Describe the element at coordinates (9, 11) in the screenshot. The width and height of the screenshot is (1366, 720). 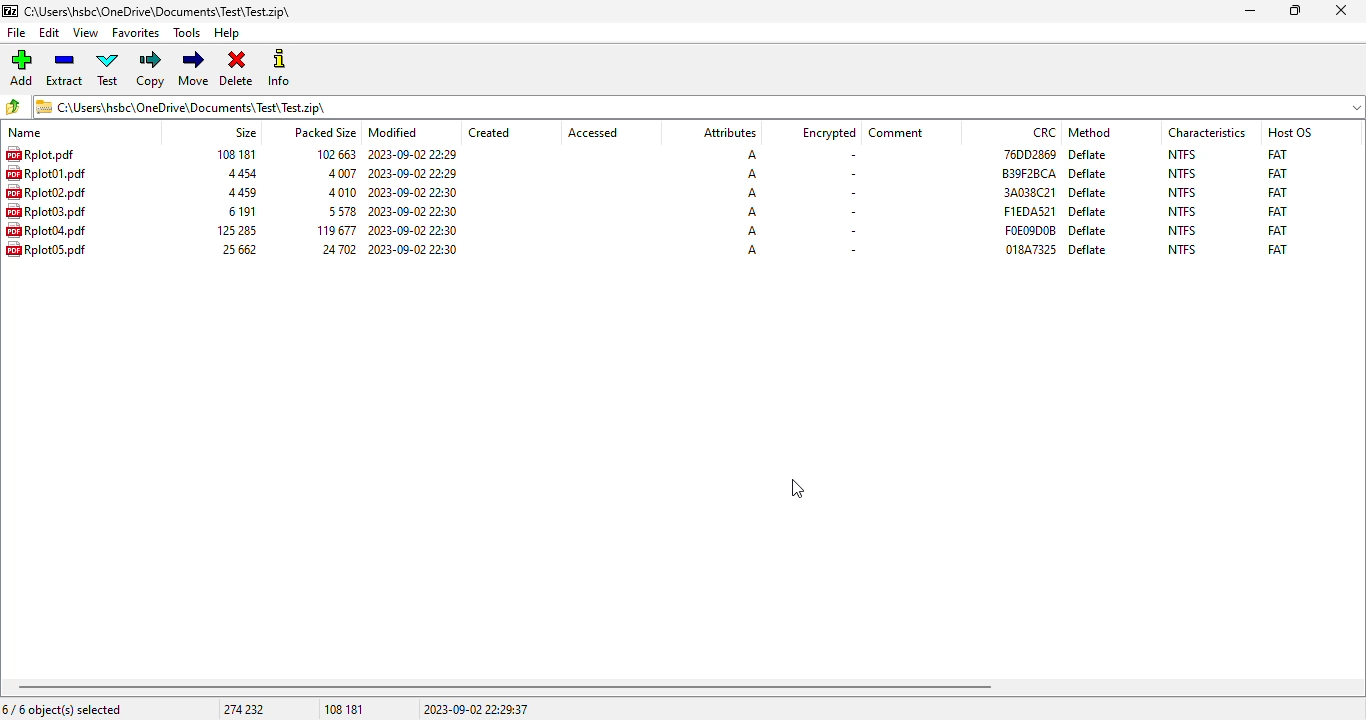
I see `logo` at that location.